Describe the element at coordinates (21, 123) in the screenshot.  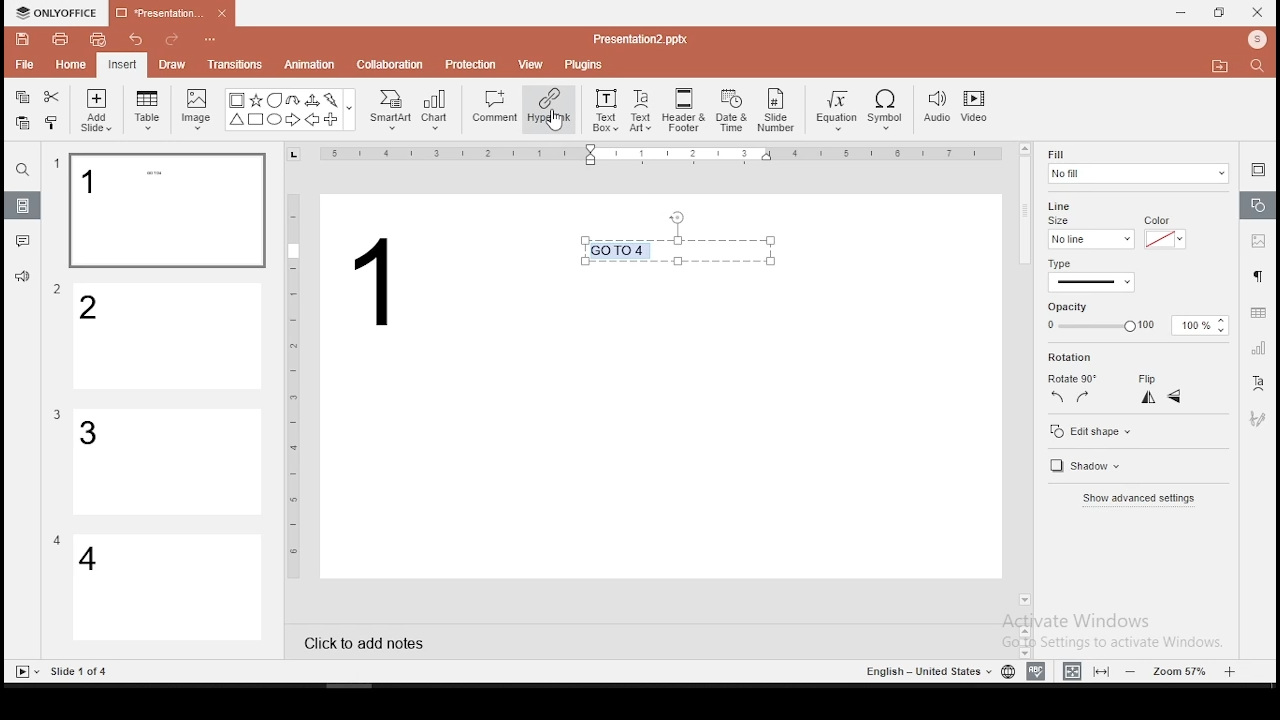
I see `paste` at that location.